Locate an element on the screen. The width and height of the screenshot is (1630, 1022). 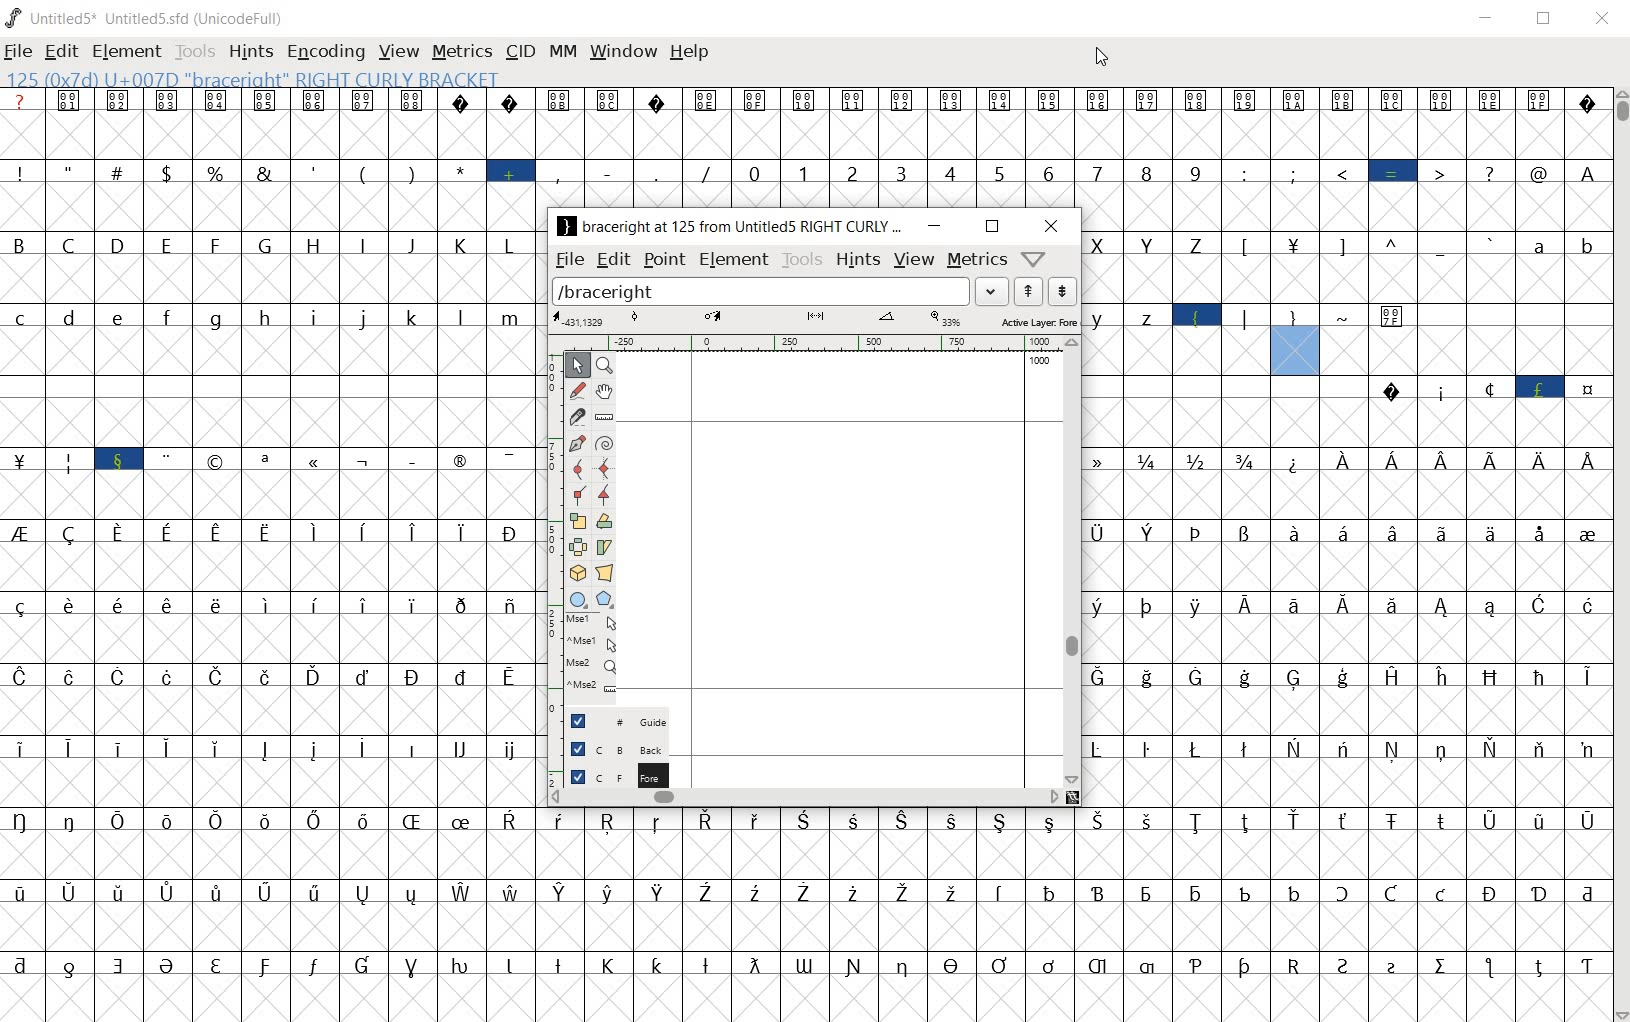
METRICS is located at coordinates (461, 53).